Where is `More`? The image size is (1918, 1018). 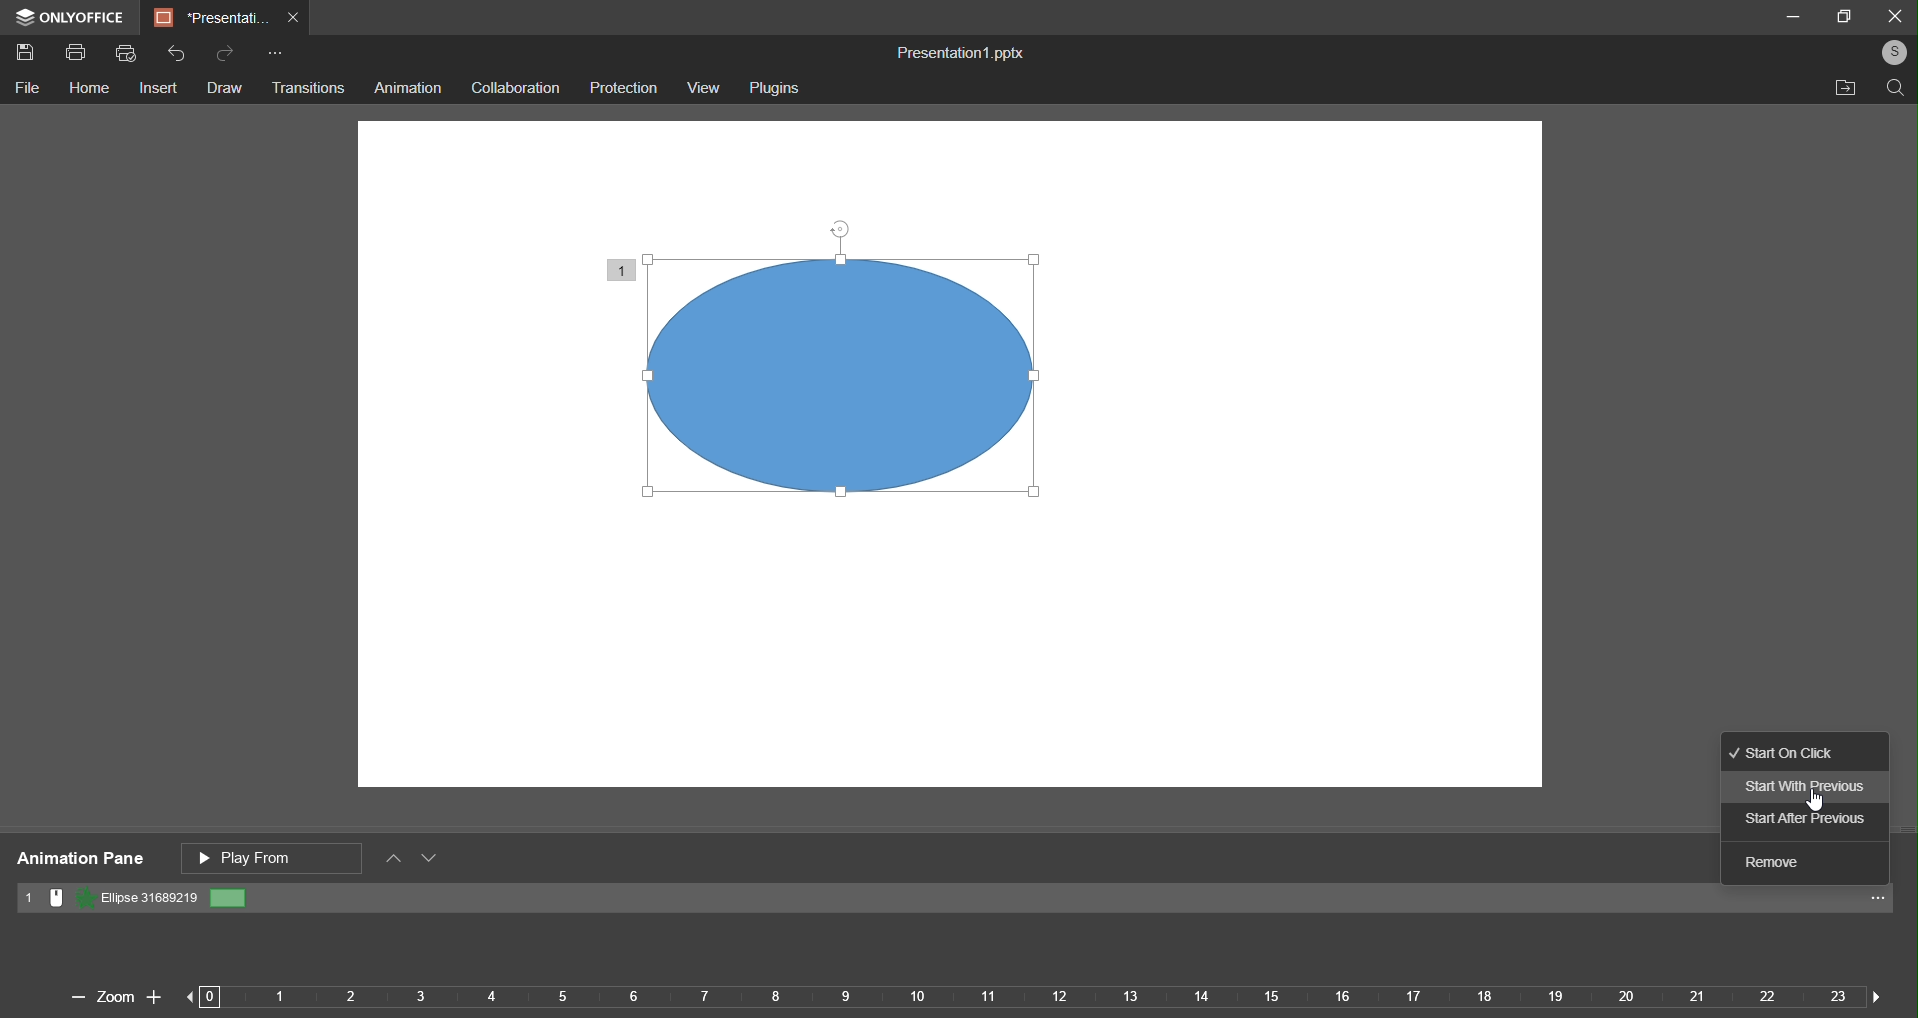
More is located at coordinates (1881, 902).